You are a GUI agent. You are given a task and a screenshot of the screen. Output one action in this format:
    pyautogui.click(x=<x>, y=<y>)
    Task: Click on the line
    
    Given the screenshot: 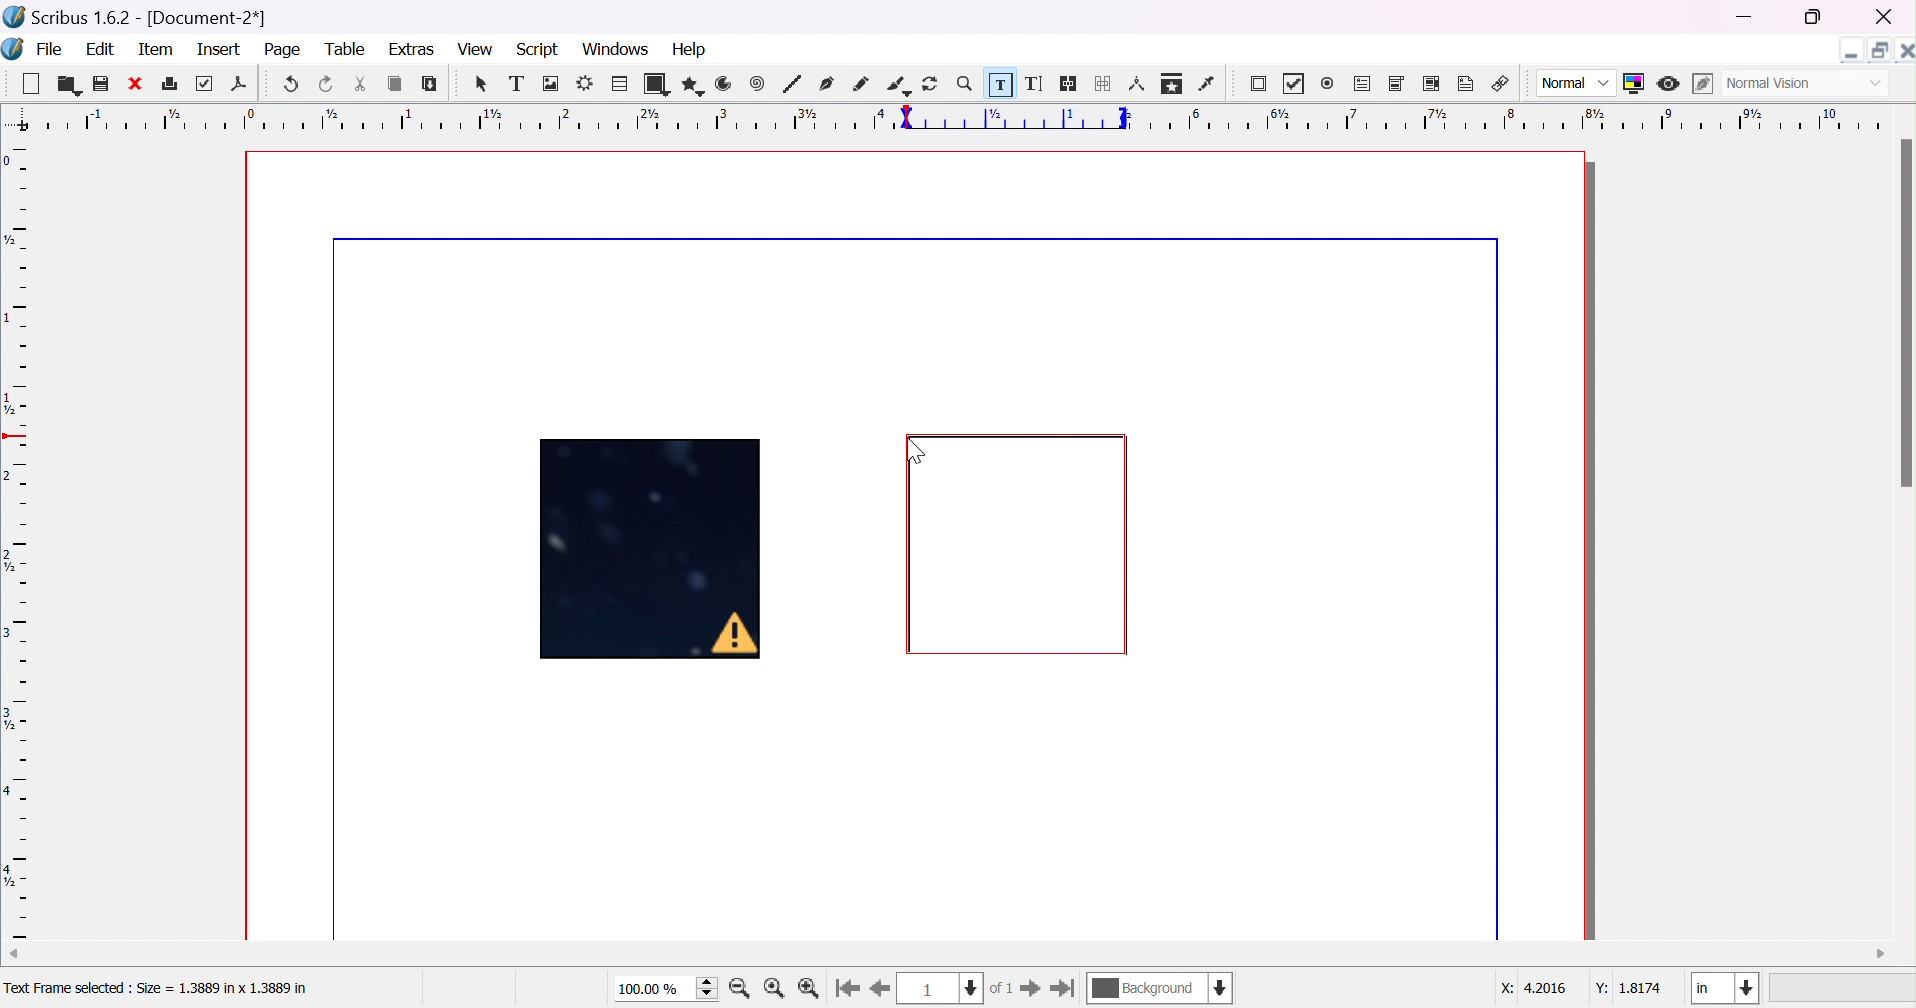 What is the action you would take?
    pyautogui.click(x=792, y=84)
    